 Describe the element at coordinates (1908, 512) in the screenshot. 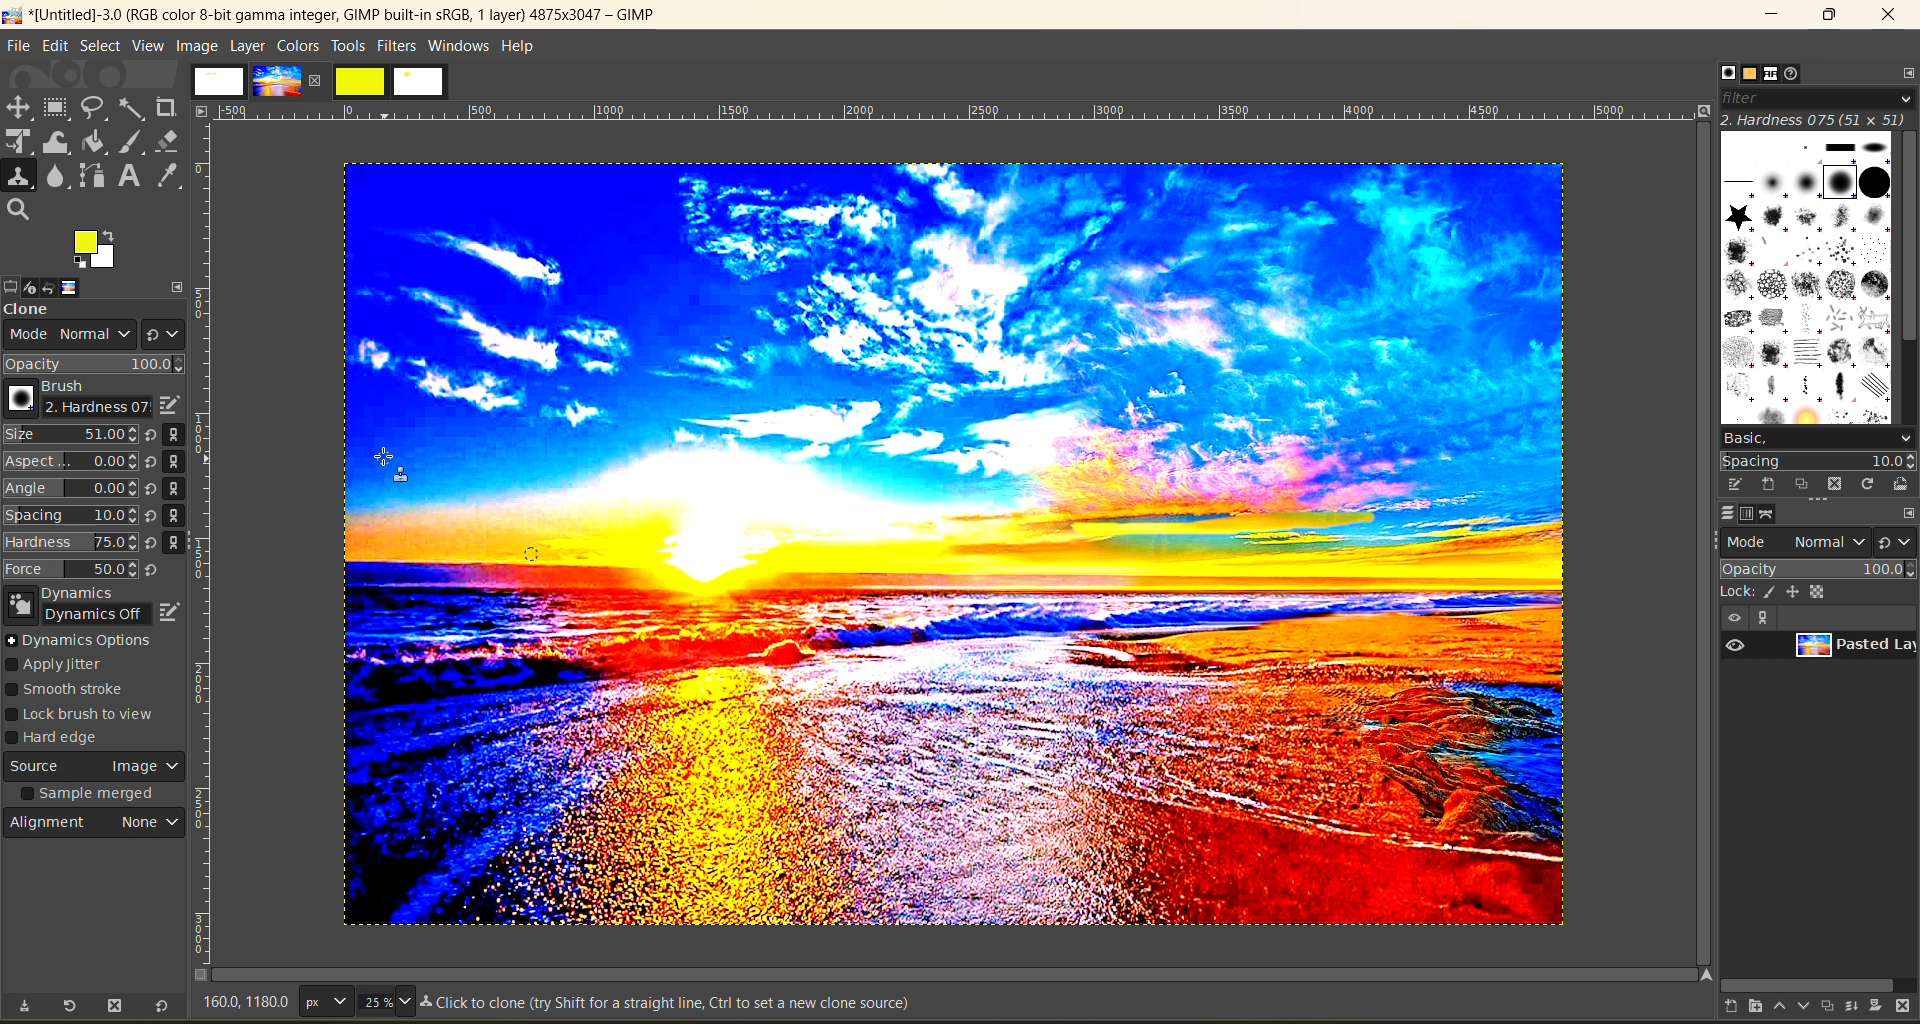

I see `configure` at that location.